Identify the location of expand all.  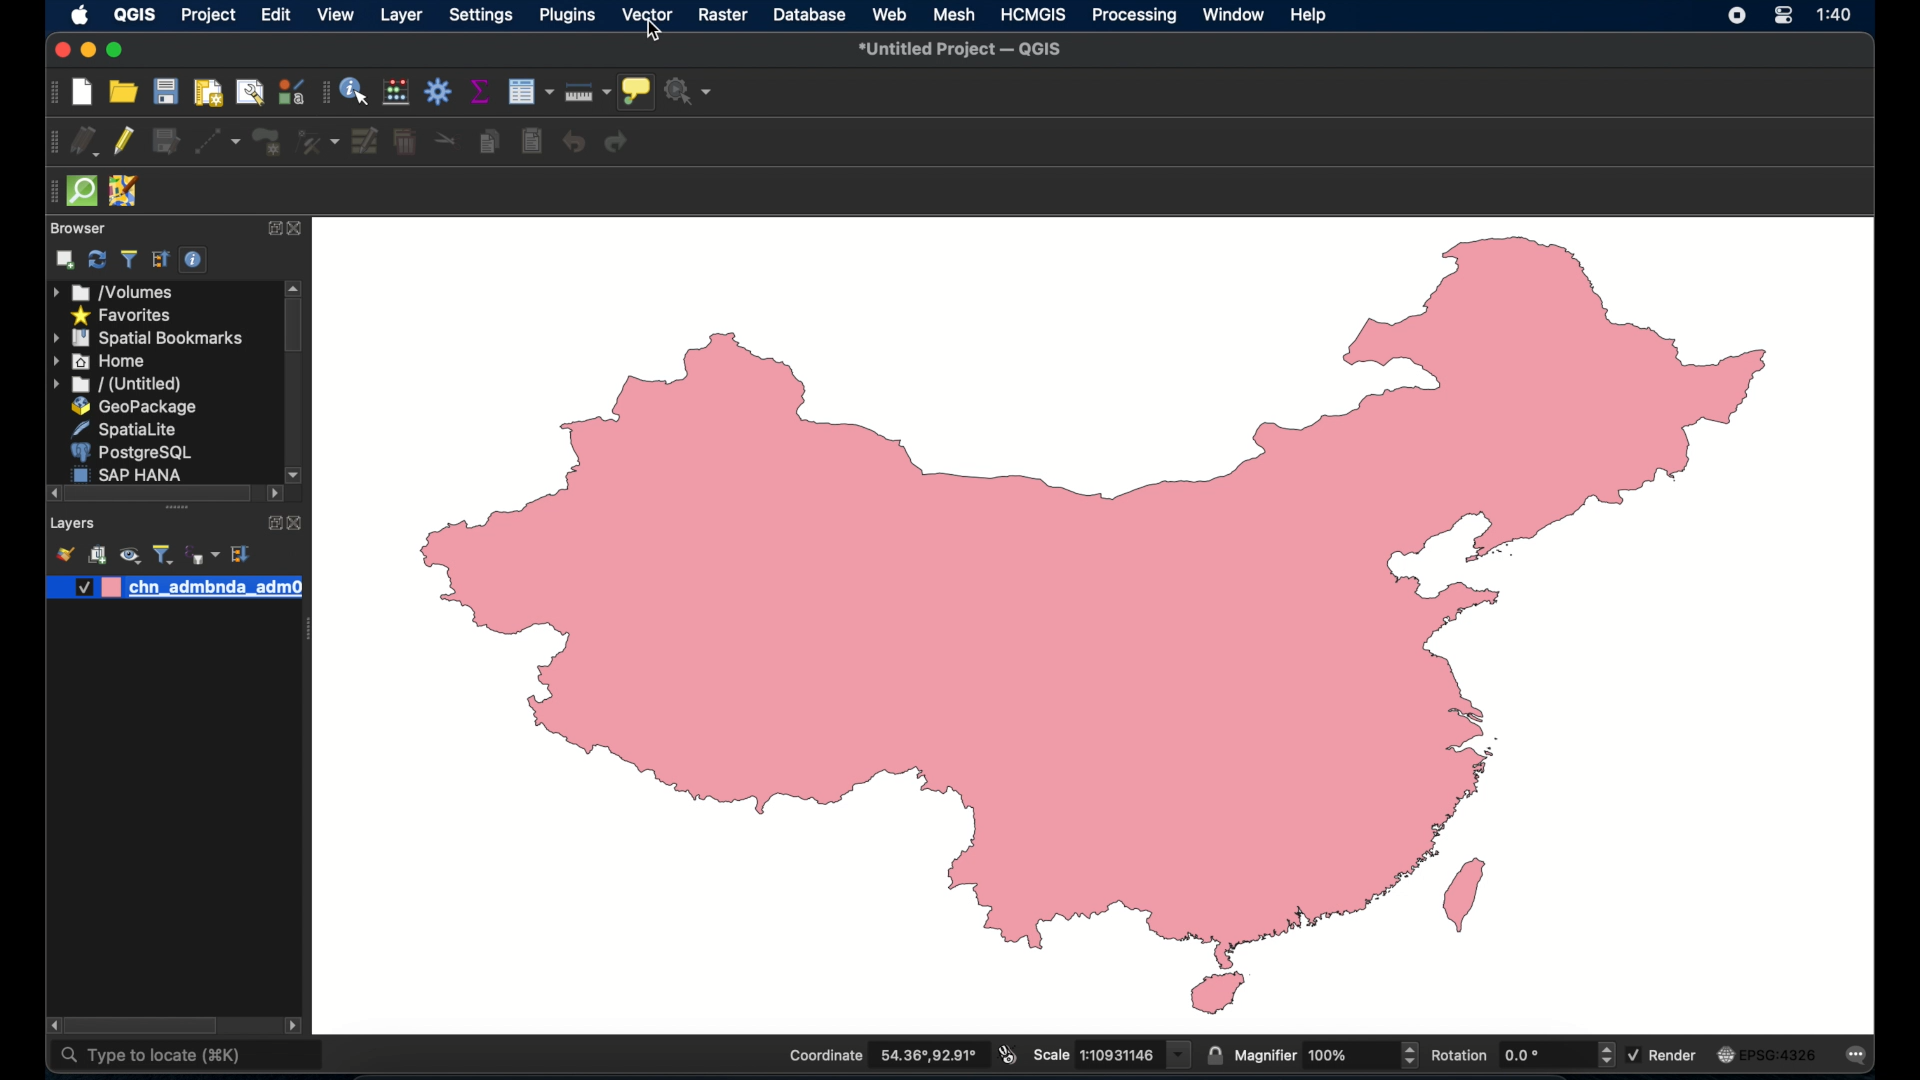
(242, 554).